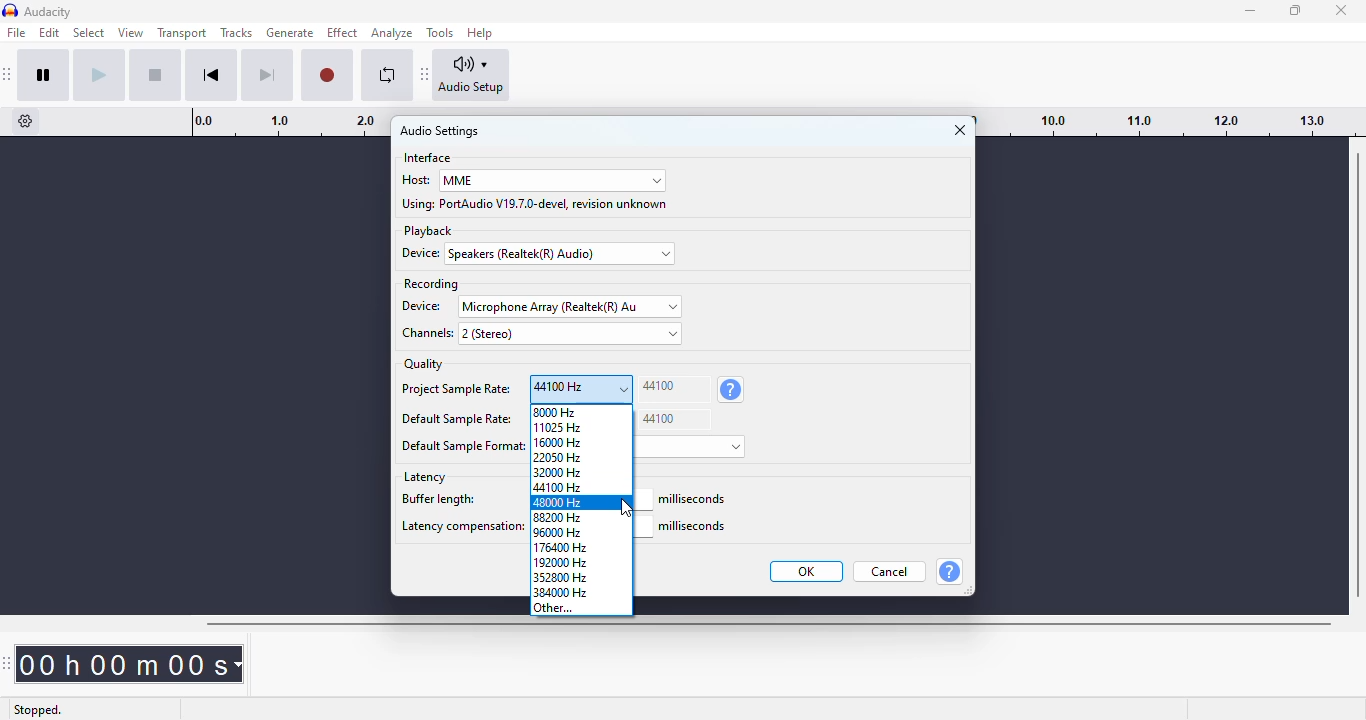  I want to click on interface, so click(428, 158).